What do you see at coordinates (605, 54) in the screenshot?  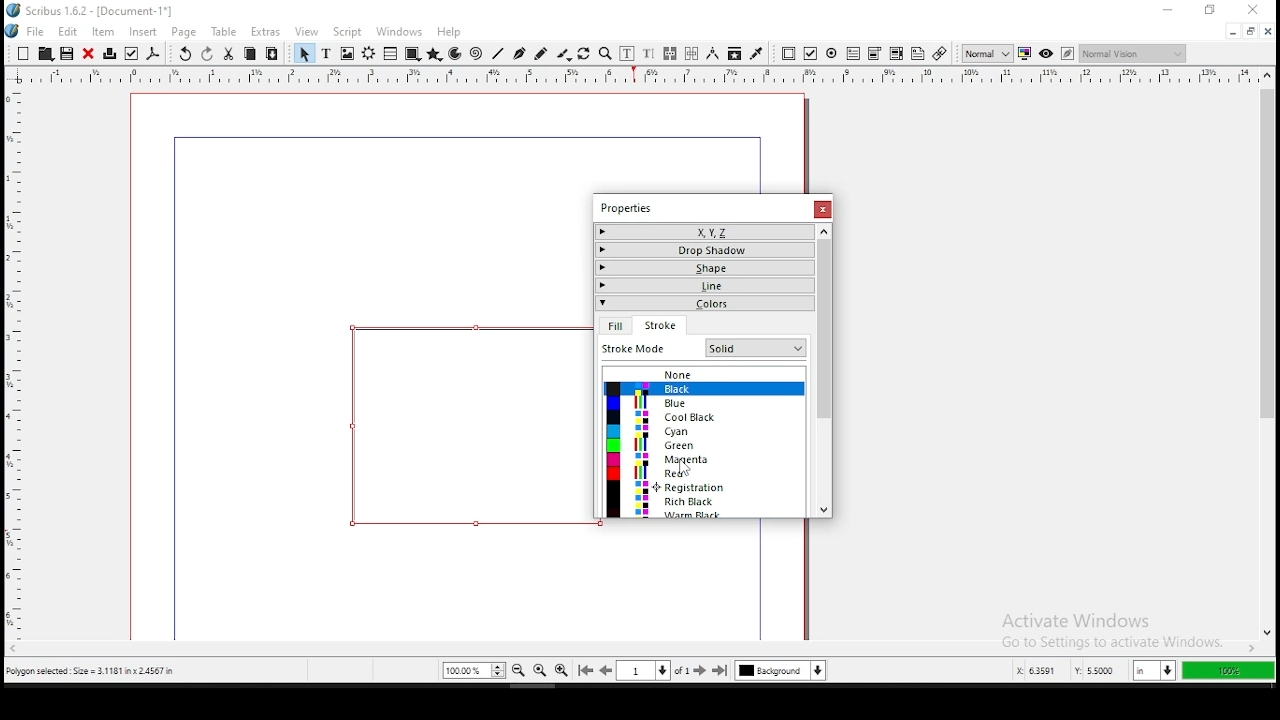 I see `zoom in or out` at bounding box center [605, 54].